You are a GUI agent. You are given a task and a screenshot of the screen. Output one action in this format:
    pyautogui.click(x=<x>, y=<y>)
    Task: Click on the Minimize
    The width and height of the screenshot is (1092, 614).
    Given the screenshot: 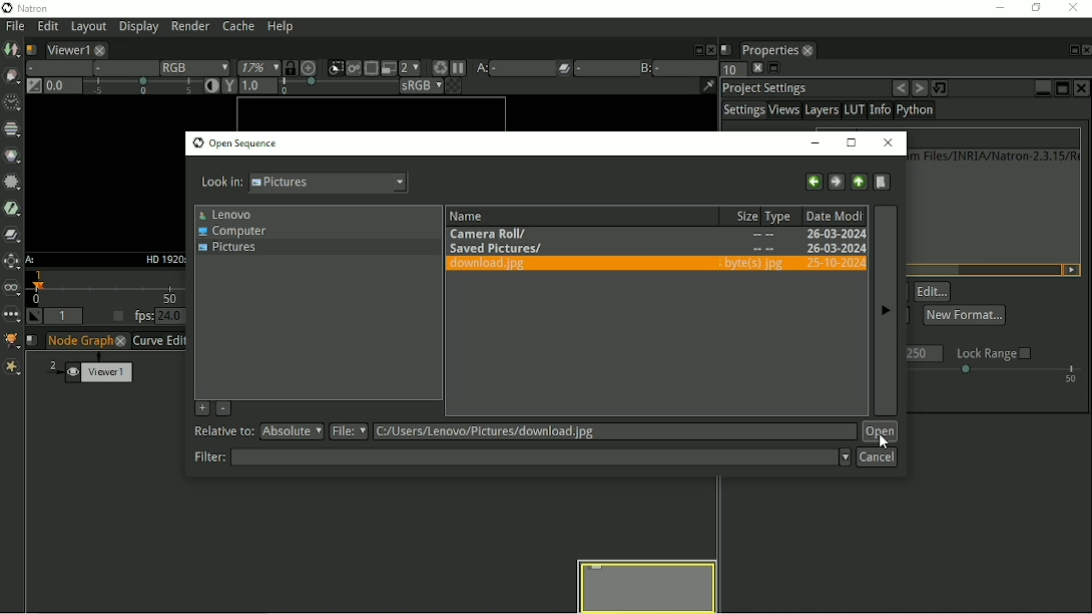 What is the action you would take?
    pyautogui.click(x=997, y=7)
    